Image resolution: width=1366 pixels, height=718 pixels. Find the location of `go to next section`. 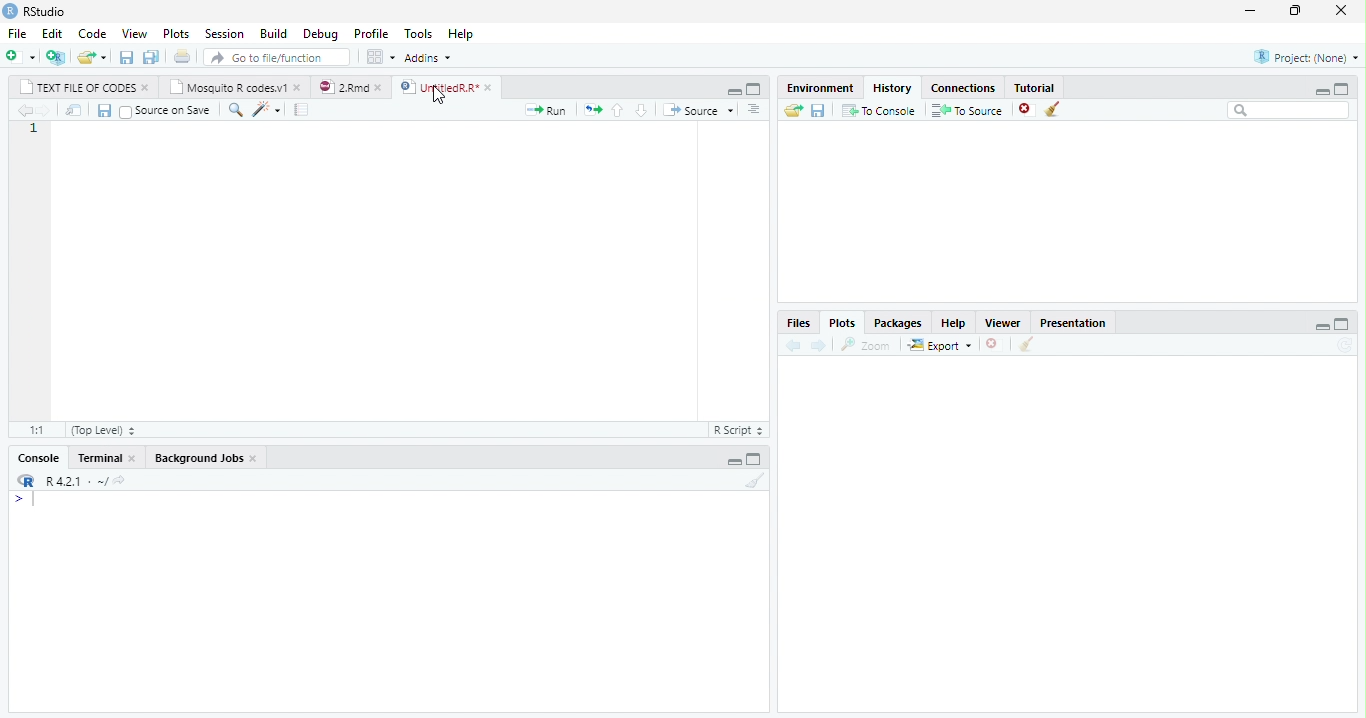

go to next section is located at coordinates (753, 110).